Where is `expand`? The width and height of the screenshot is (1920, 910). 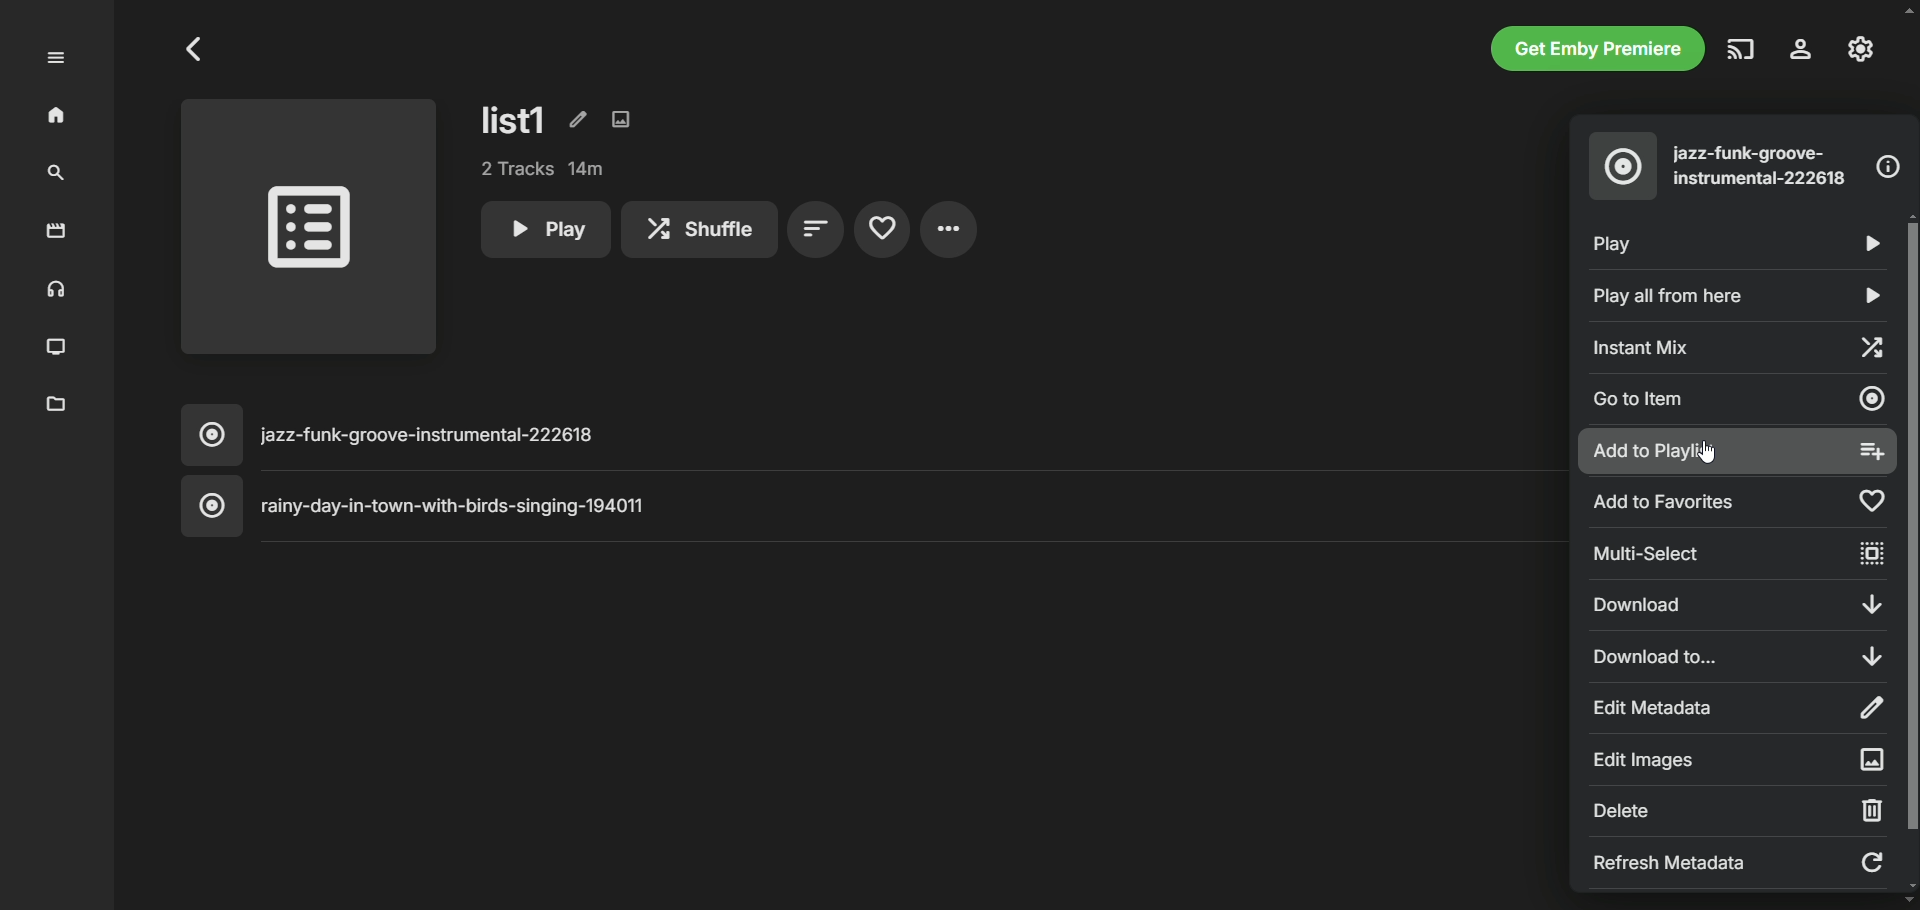
expand is located at coordinates (56, 58).